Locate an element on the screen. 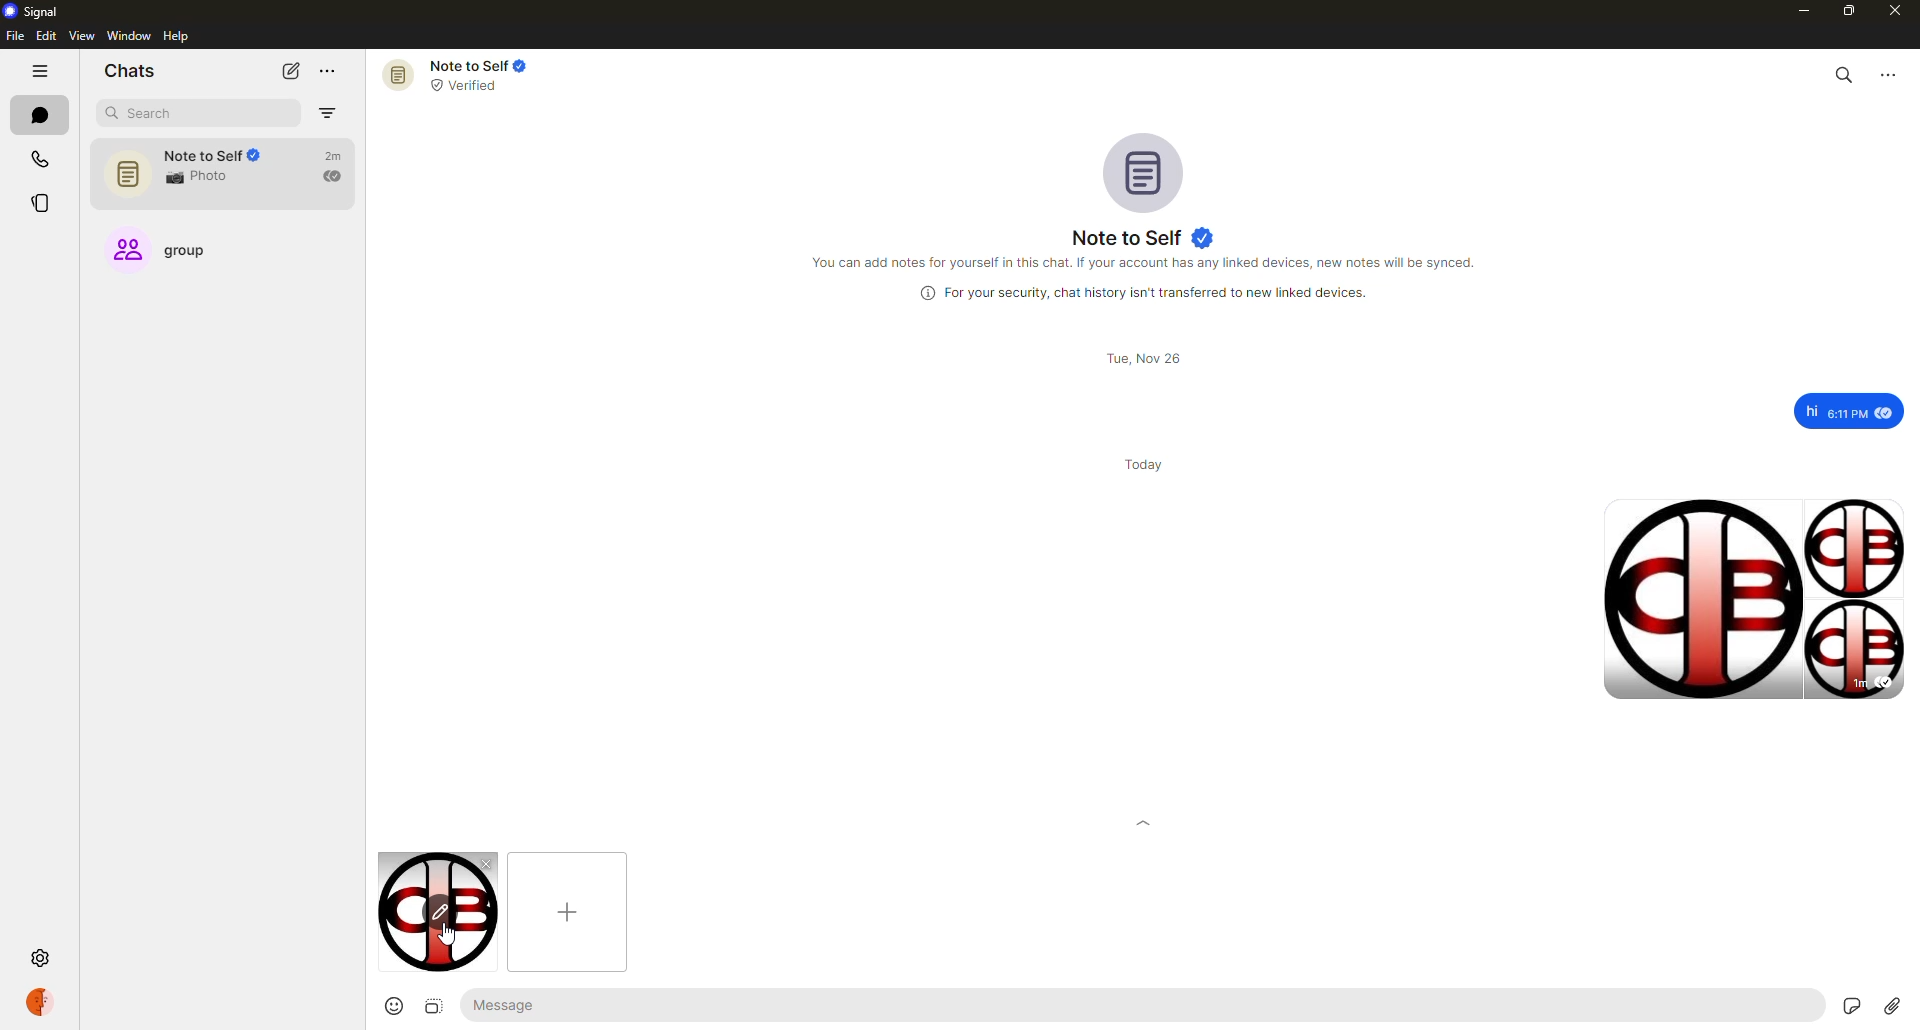 The height and width of the screenshot is (1030, 1920). search is located at coordinates (1842, 74).